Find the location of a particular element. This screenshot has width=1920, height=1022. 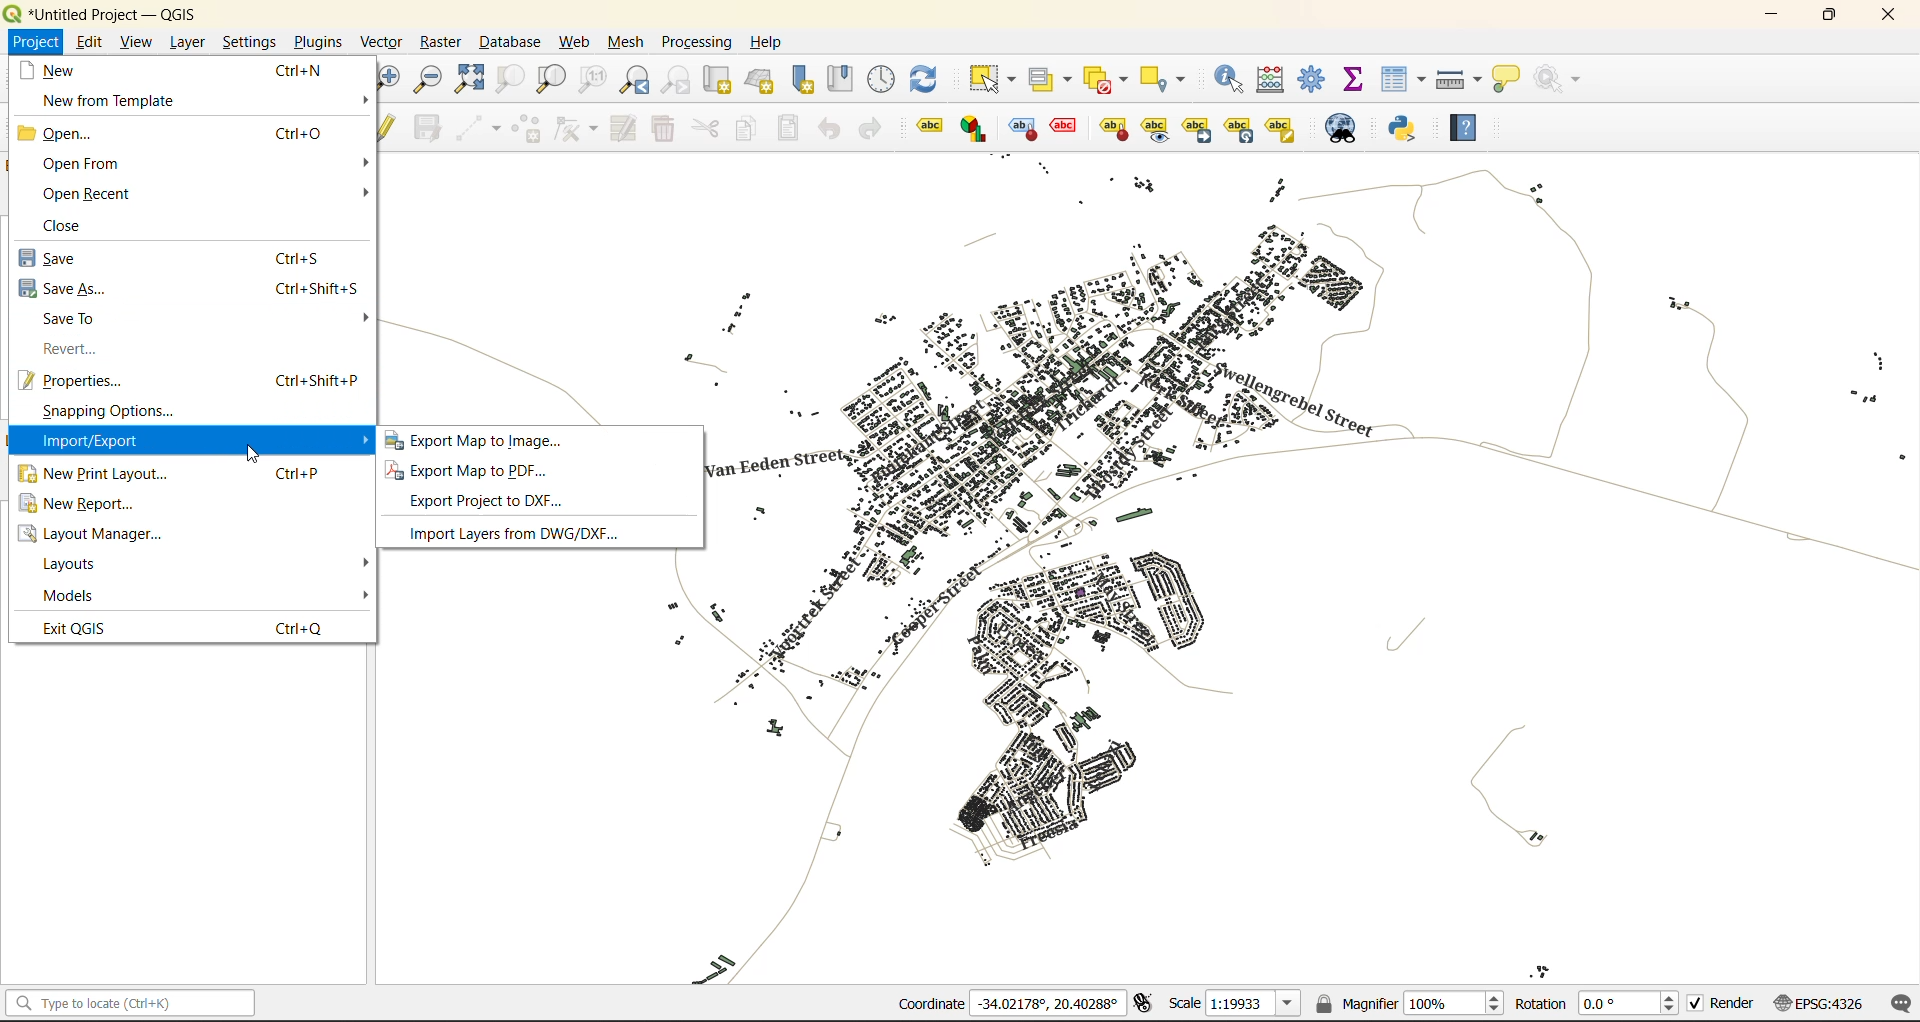

statistical summary is located at coordinates (1354, 81).